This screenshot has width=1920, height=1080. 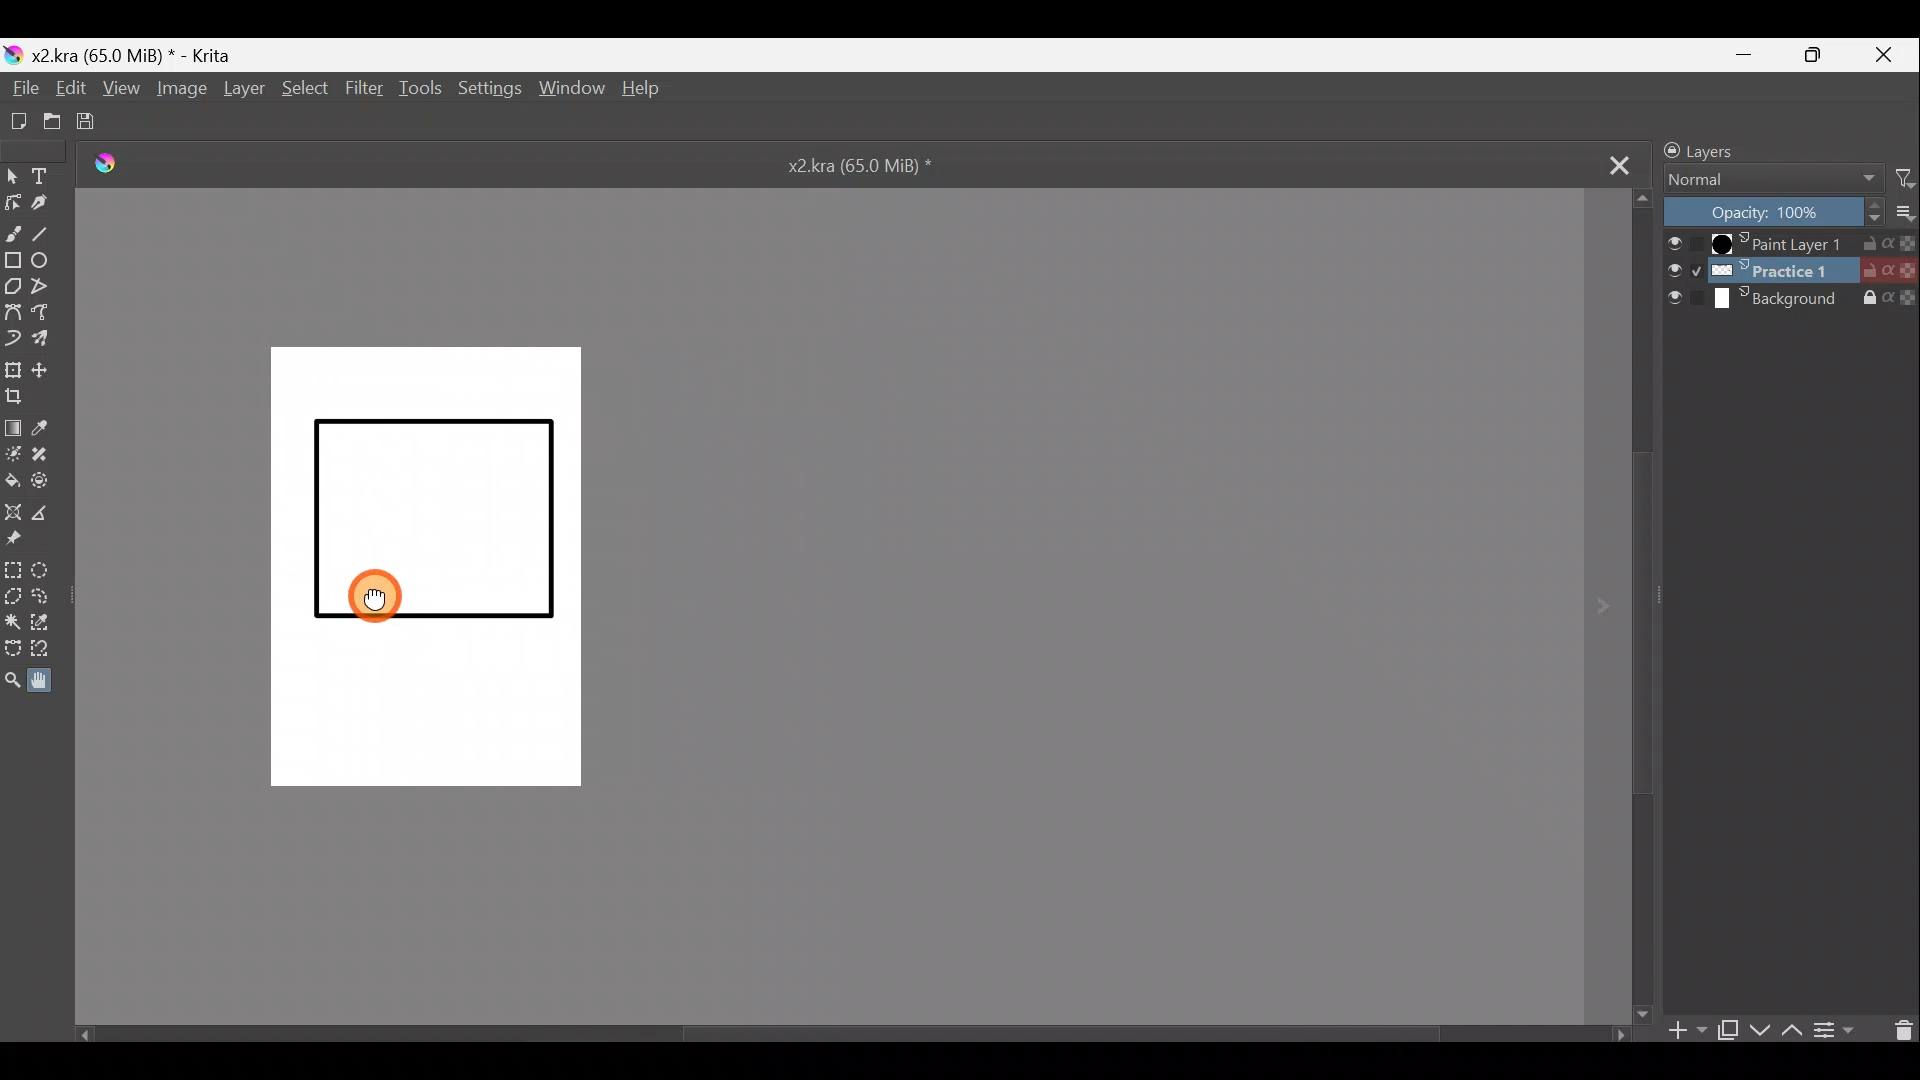 What do you see at coordinates (1790, 246) in the screenshot?
I see `Paint Layer 1` at bounding box center [1790, 246].